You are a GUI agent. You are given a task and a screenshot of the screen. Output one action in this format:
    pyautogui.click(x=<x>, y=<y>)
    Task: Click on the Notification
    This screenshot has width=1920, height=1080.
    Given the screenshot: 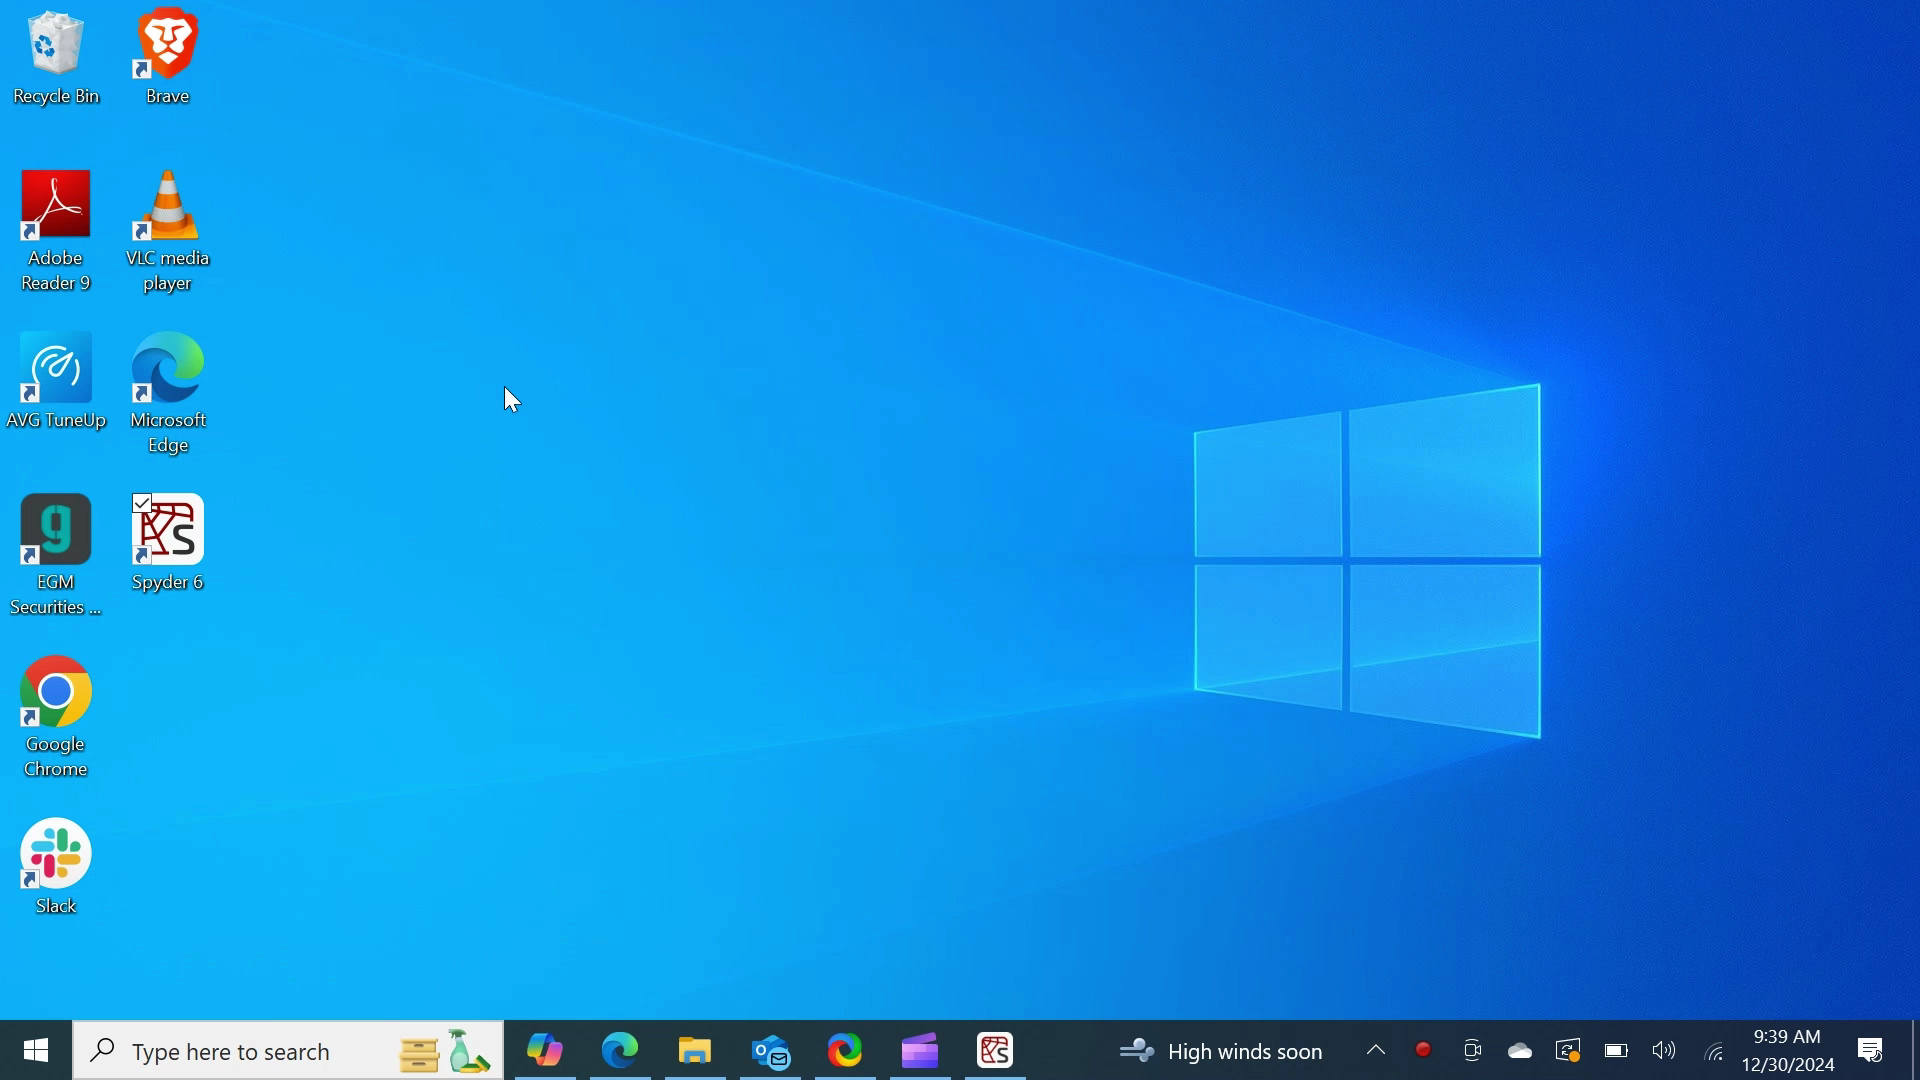 What is the action you would take?
    pyautogui.click(x=1873, y=1051)
    